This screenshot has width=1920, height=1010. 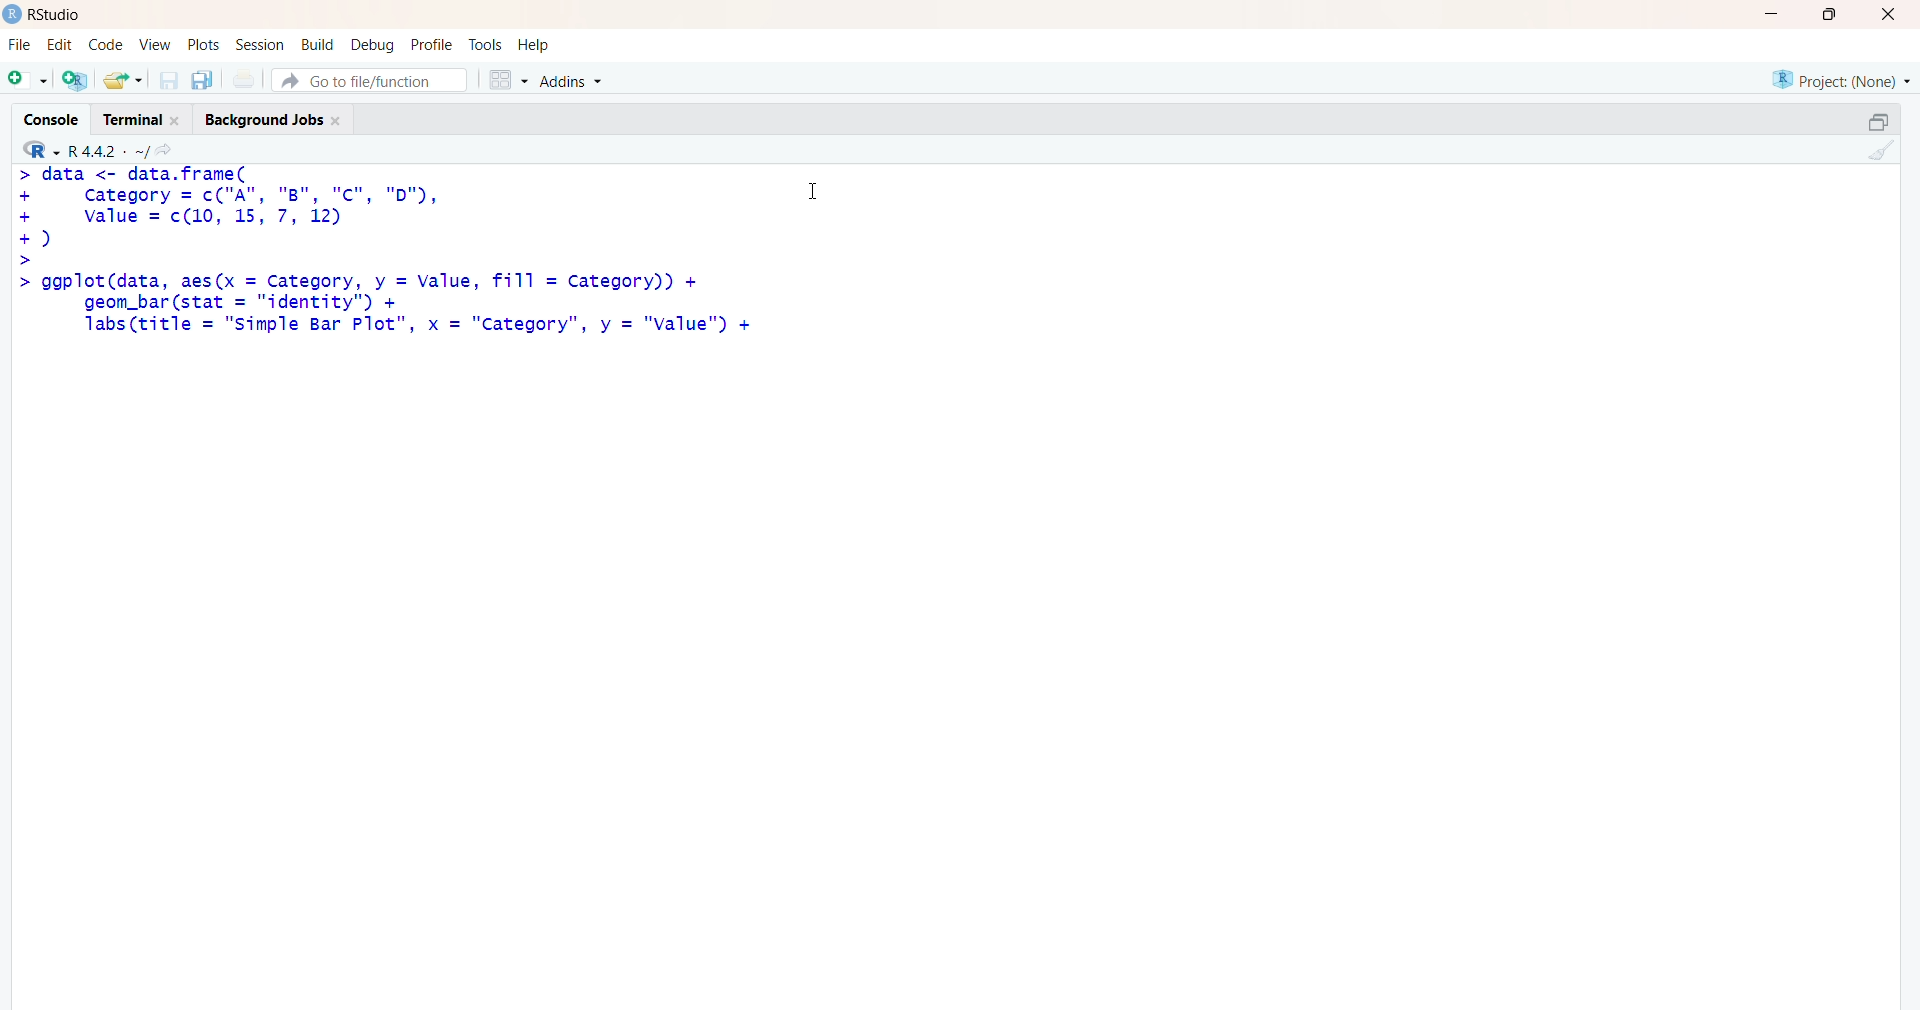 What do you see at coordinates (373, 44) in the screenshot?
I see `debug` at bounding box center [373, 44].